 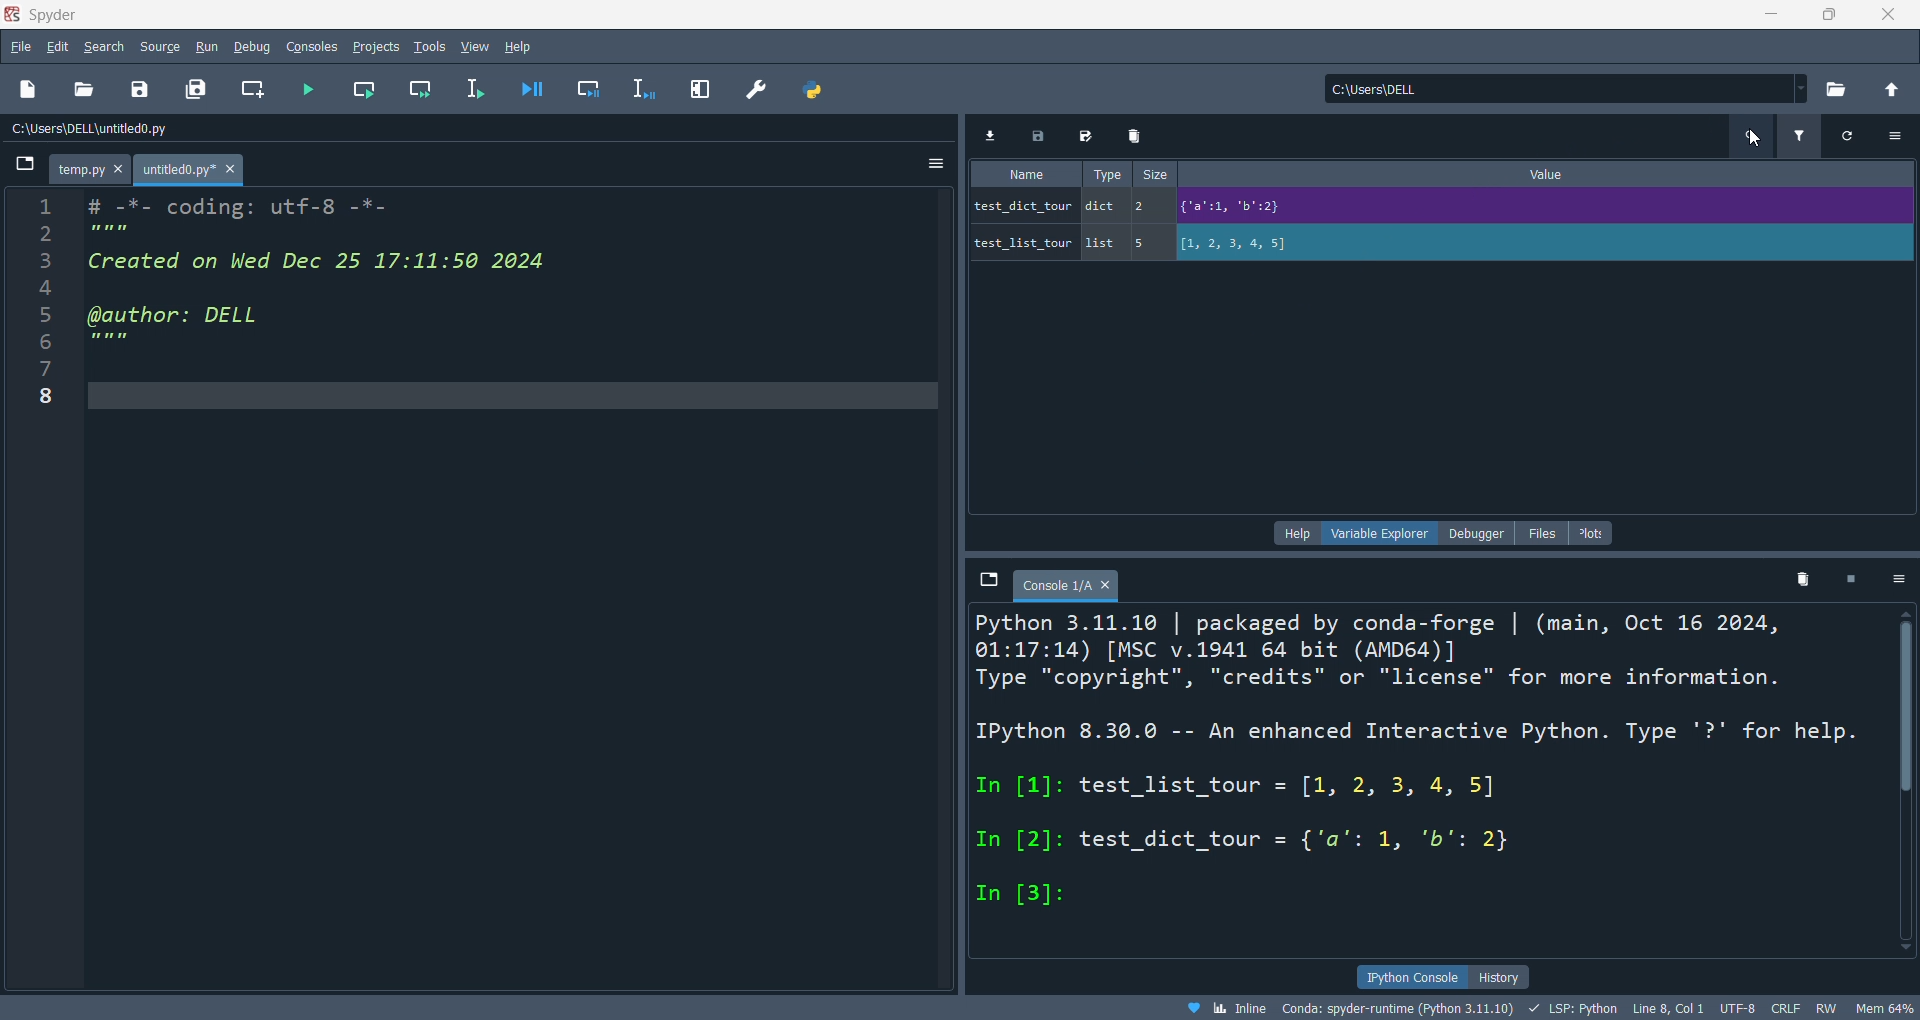 What do you see at coordinates (810, 89) in the screenshot?
I see `python path manager` at bounding box center [810, 89].